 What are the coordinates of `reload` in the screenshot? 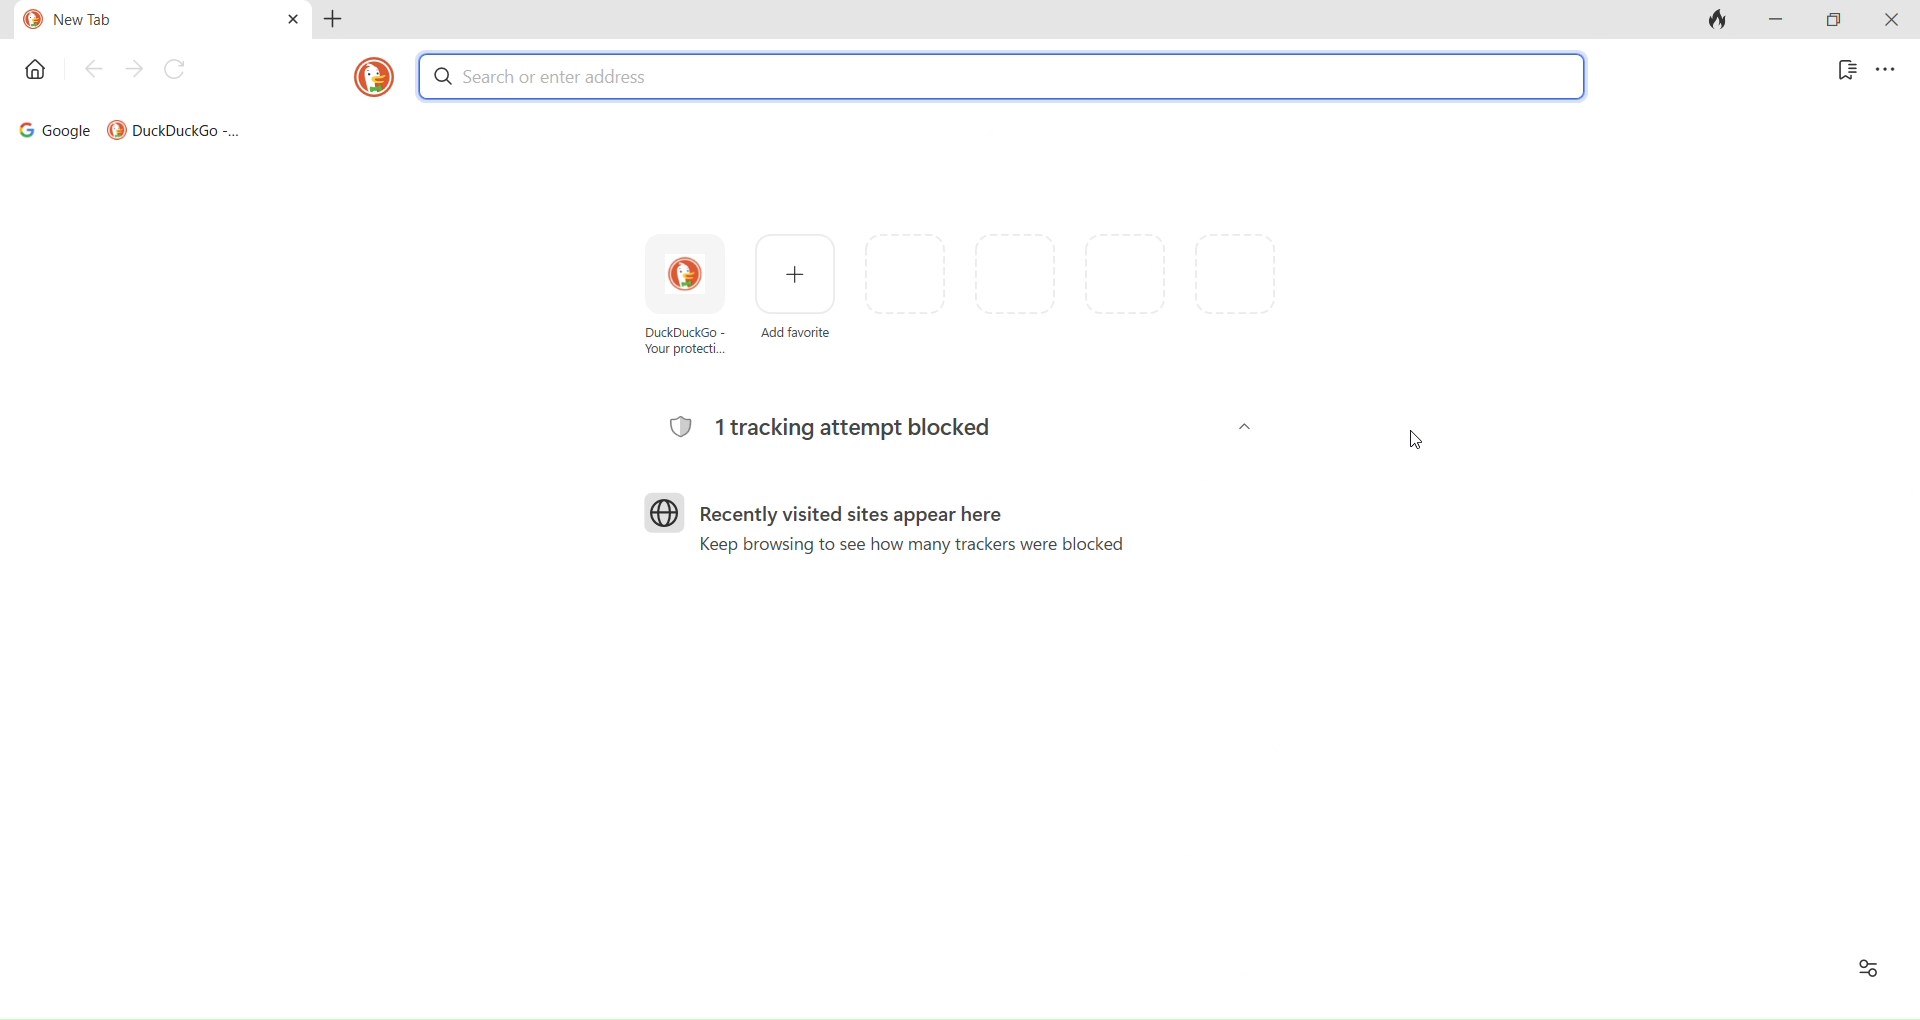 It's located at (177, 73).